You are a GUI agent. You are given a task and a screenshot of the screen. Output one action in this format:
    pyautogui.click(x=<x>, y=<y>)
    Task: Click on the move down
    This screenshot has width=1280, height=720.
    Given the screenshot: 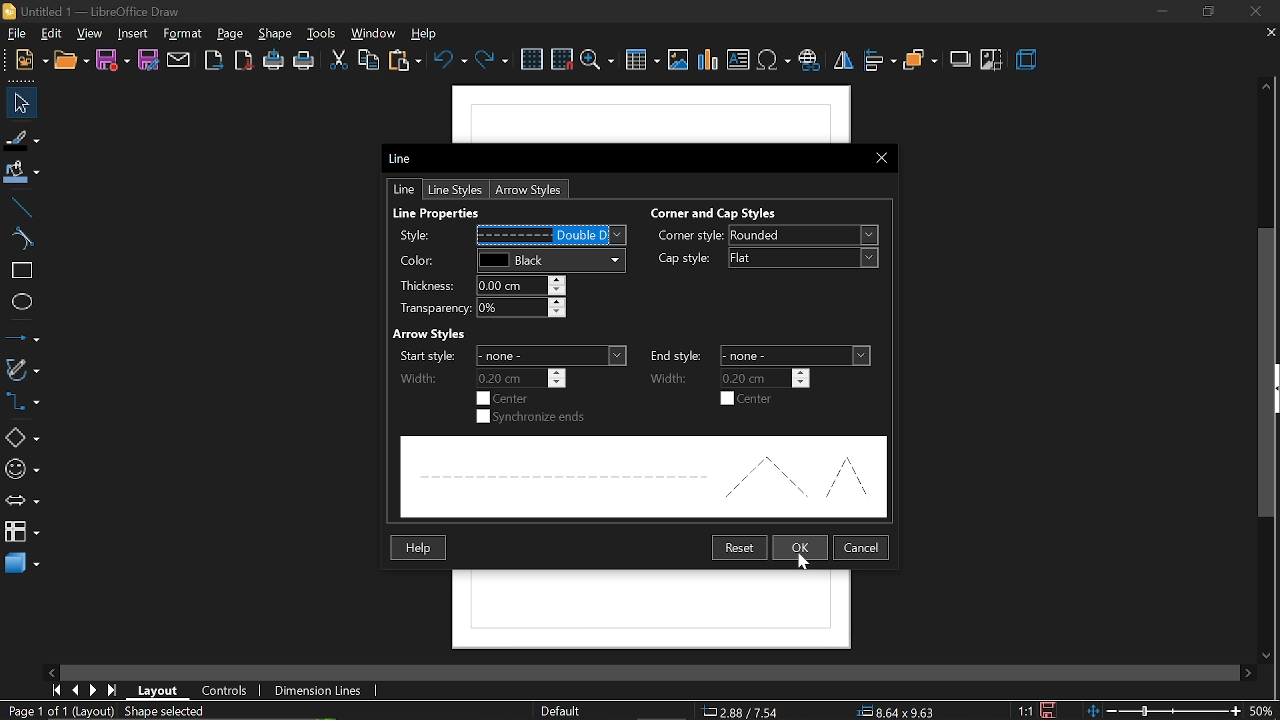 What is the action you would take?
    pyautogui.click(x=1270, y=656)
    